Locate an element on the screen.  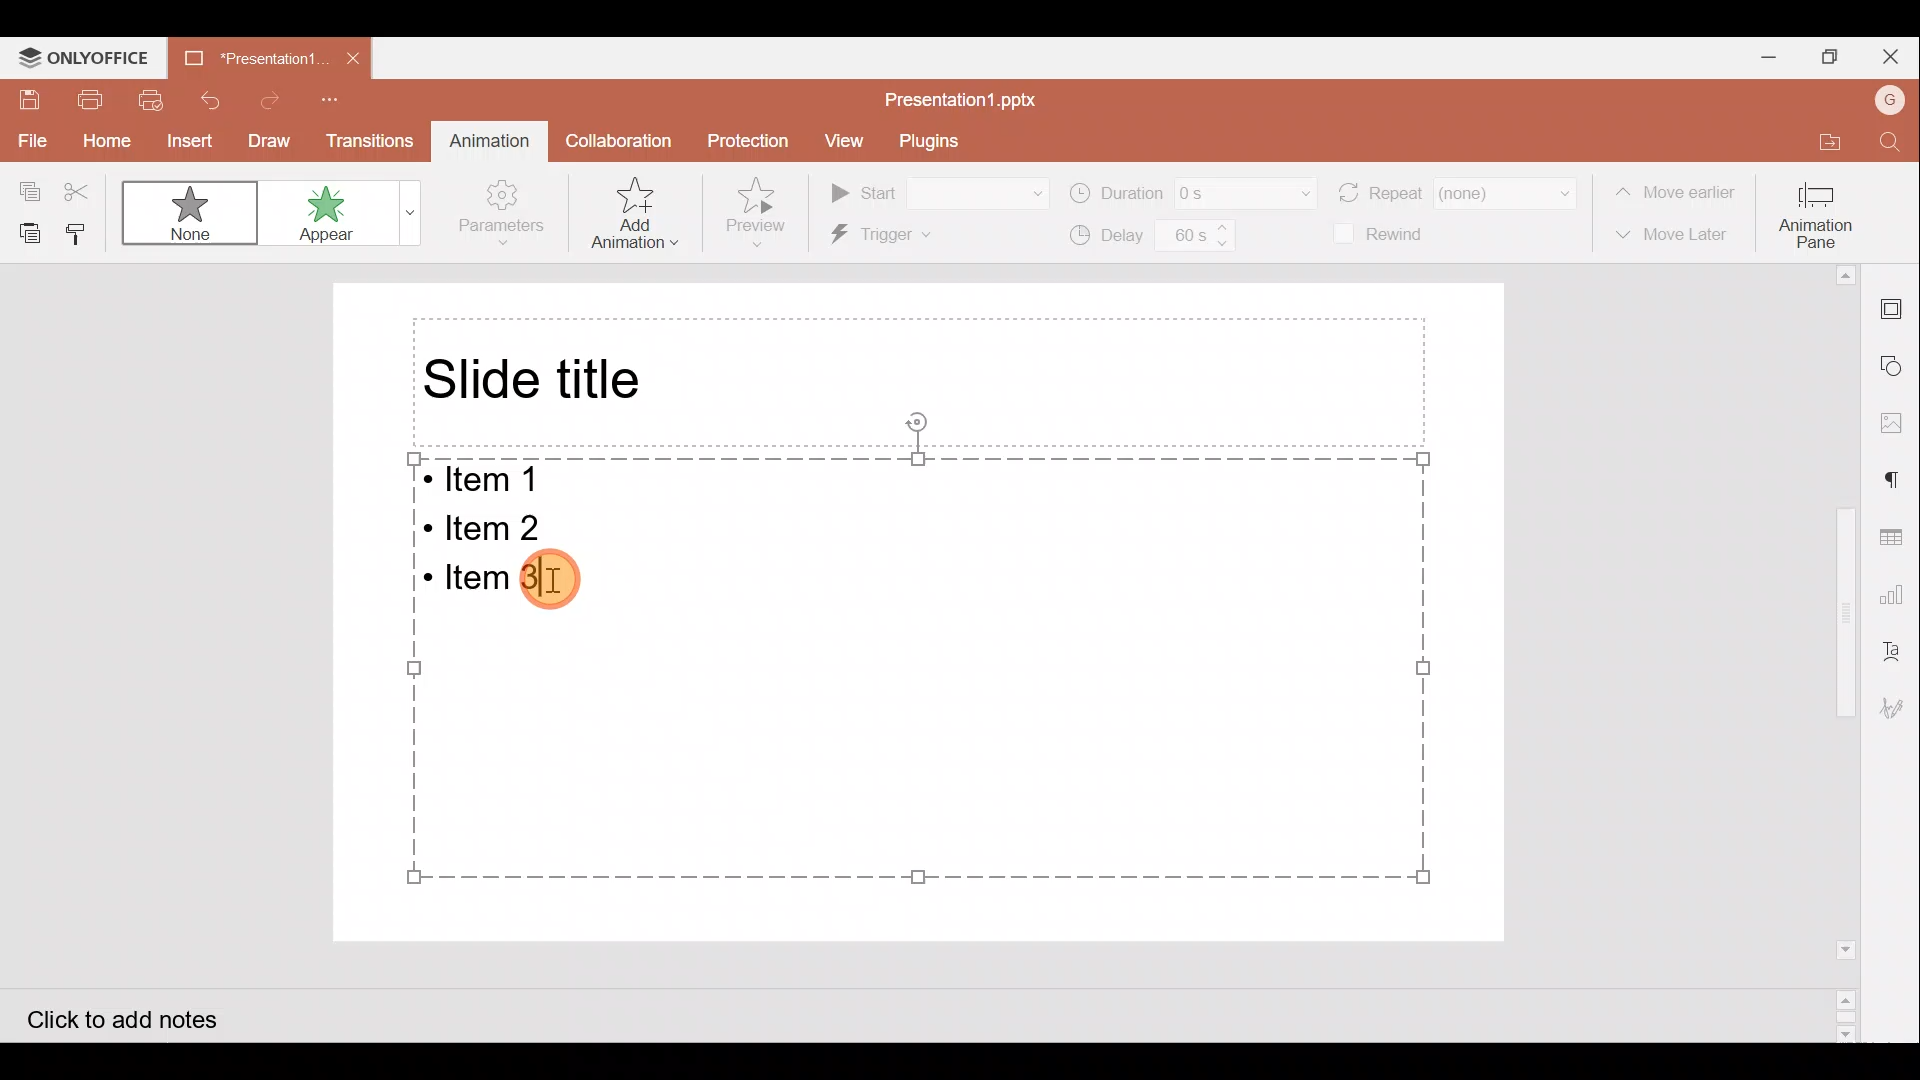
Image settings is located at coordinates (1902, 422).